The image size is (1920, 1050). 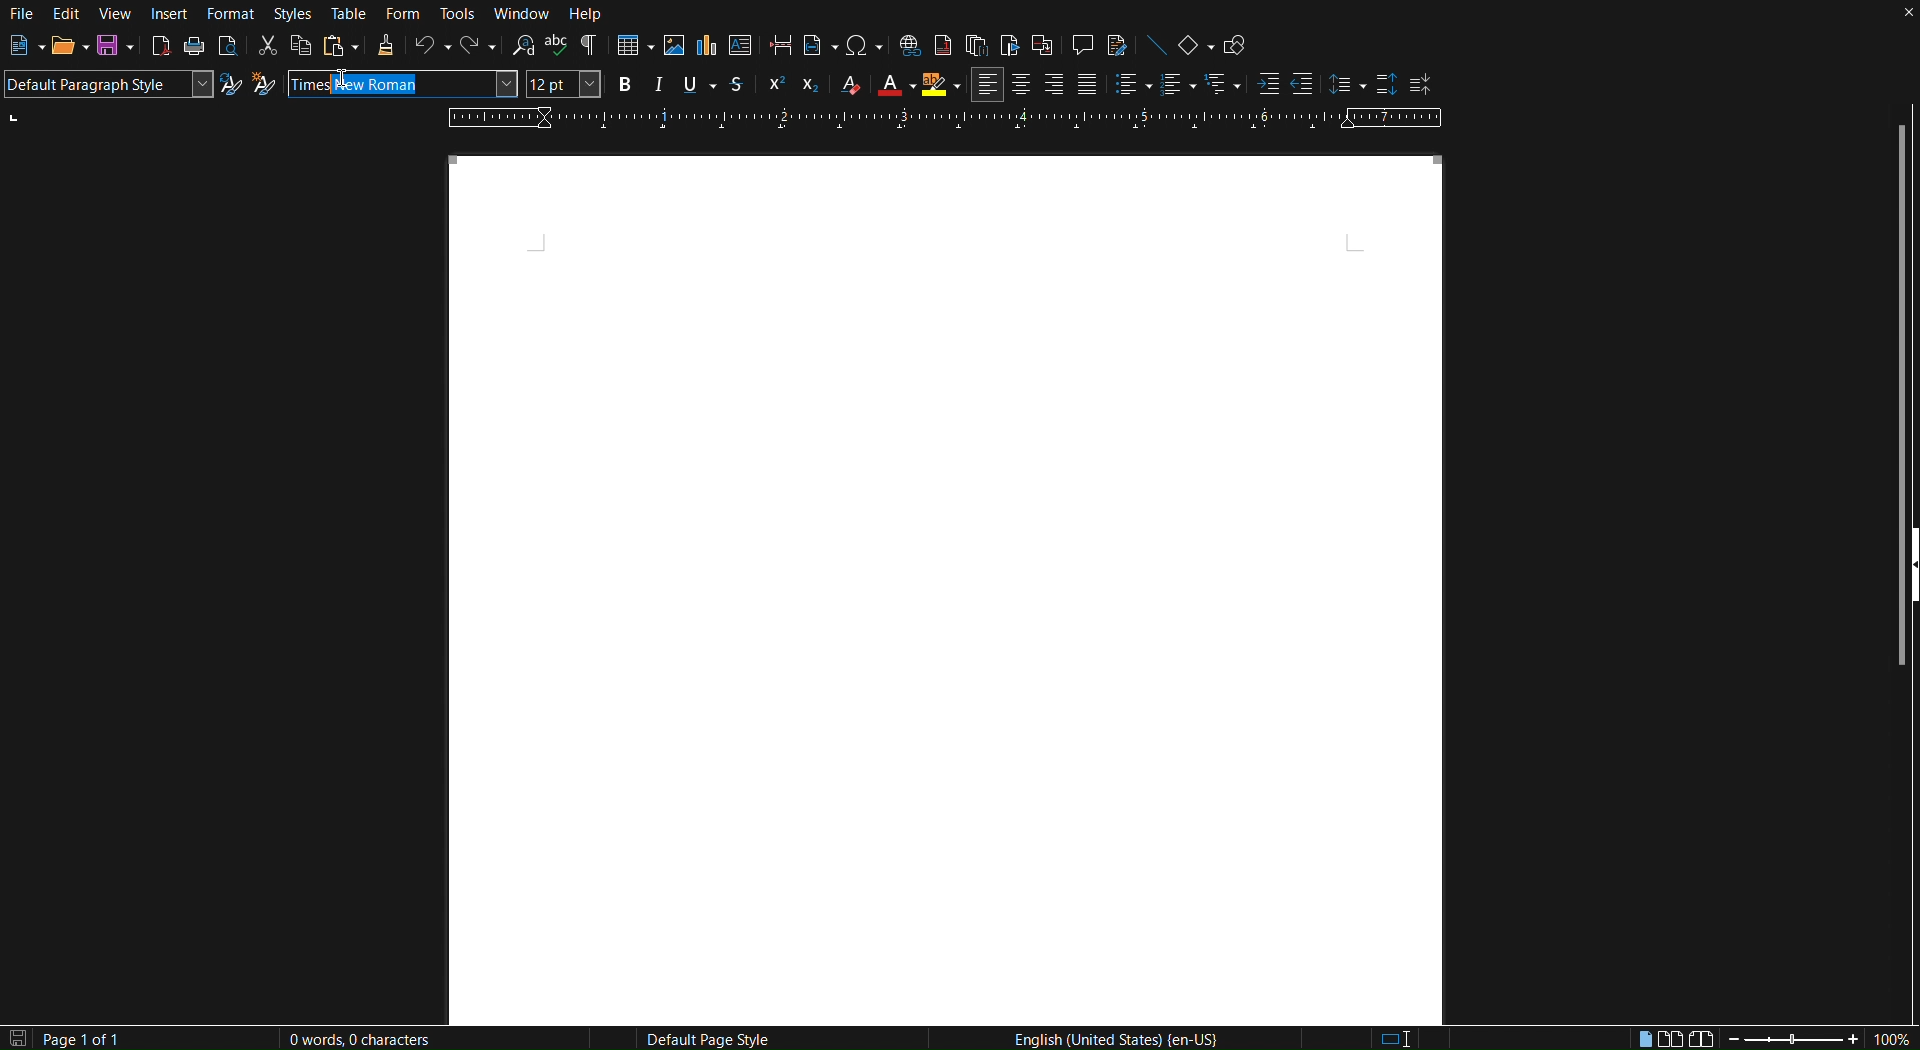 I want to click on Redo, so click(x=474, y=49).